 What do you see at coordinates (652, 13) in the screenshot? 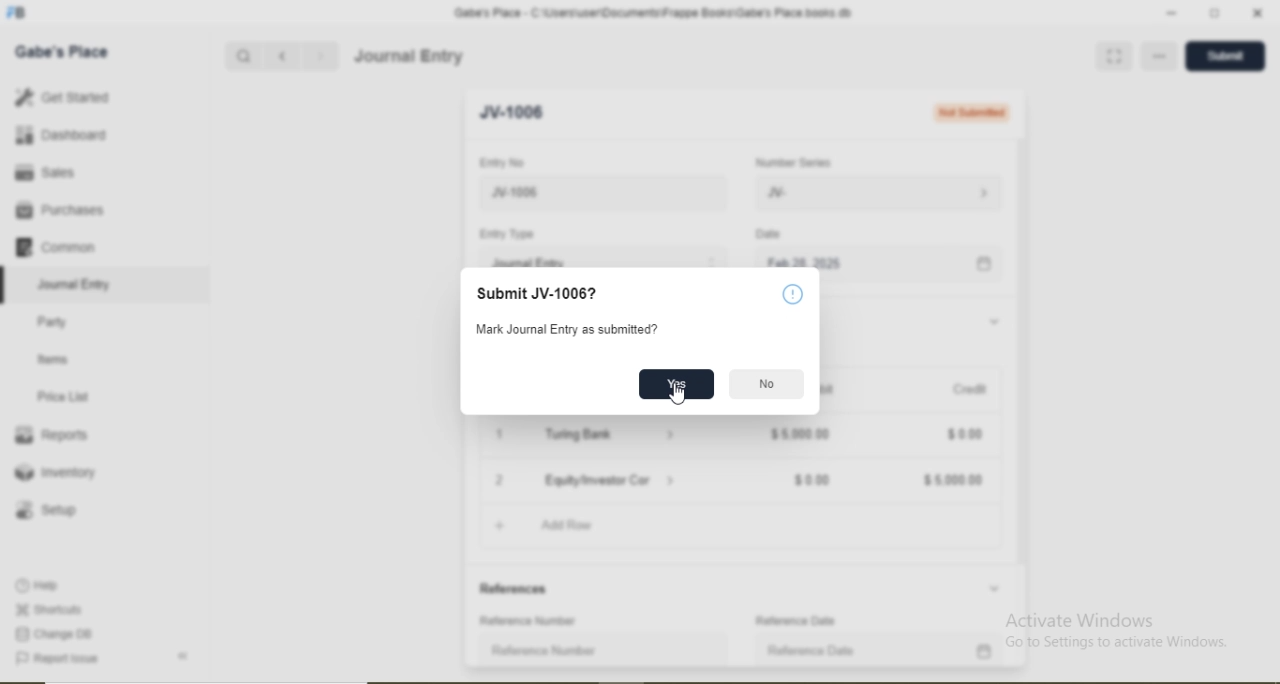
I see `‘Gabe's Place - C:\Users\useriDocuments\Frappe Books\Gabe's Place books db` at bounding box center [652, 13].